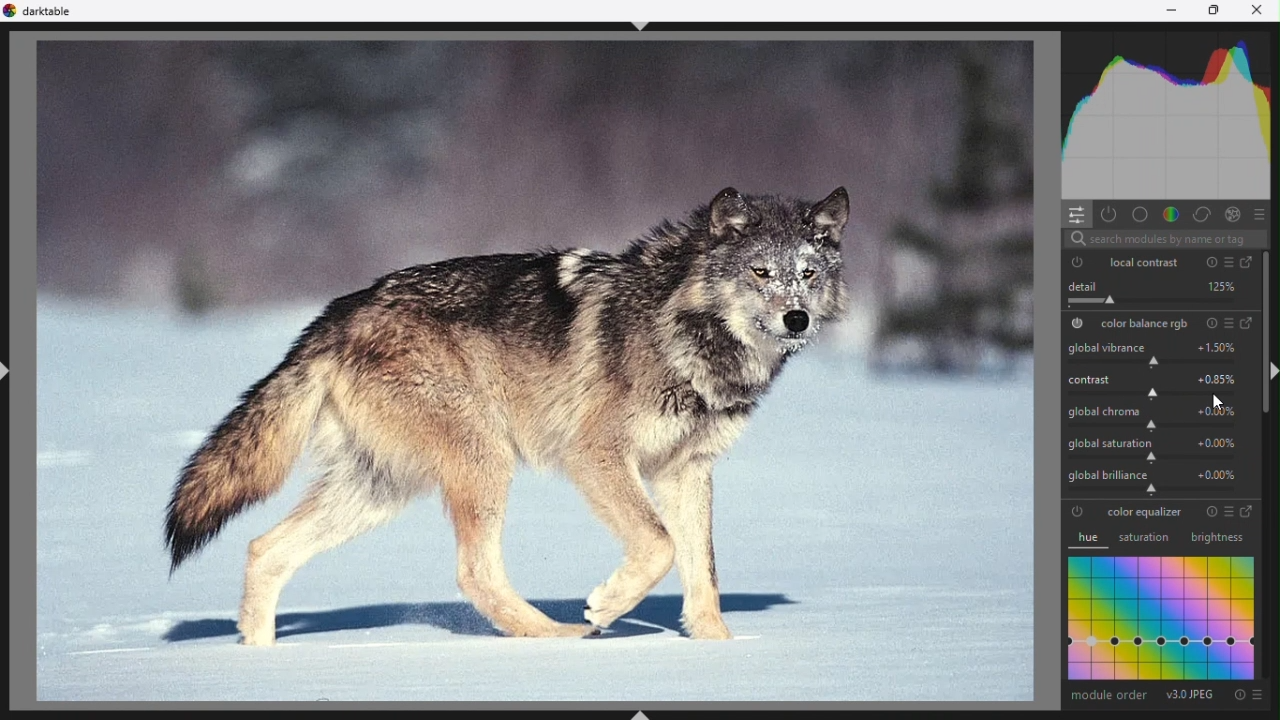 The width and height of the screenshot is (1280, 720). I want to click on reset, so click(1210, 261).